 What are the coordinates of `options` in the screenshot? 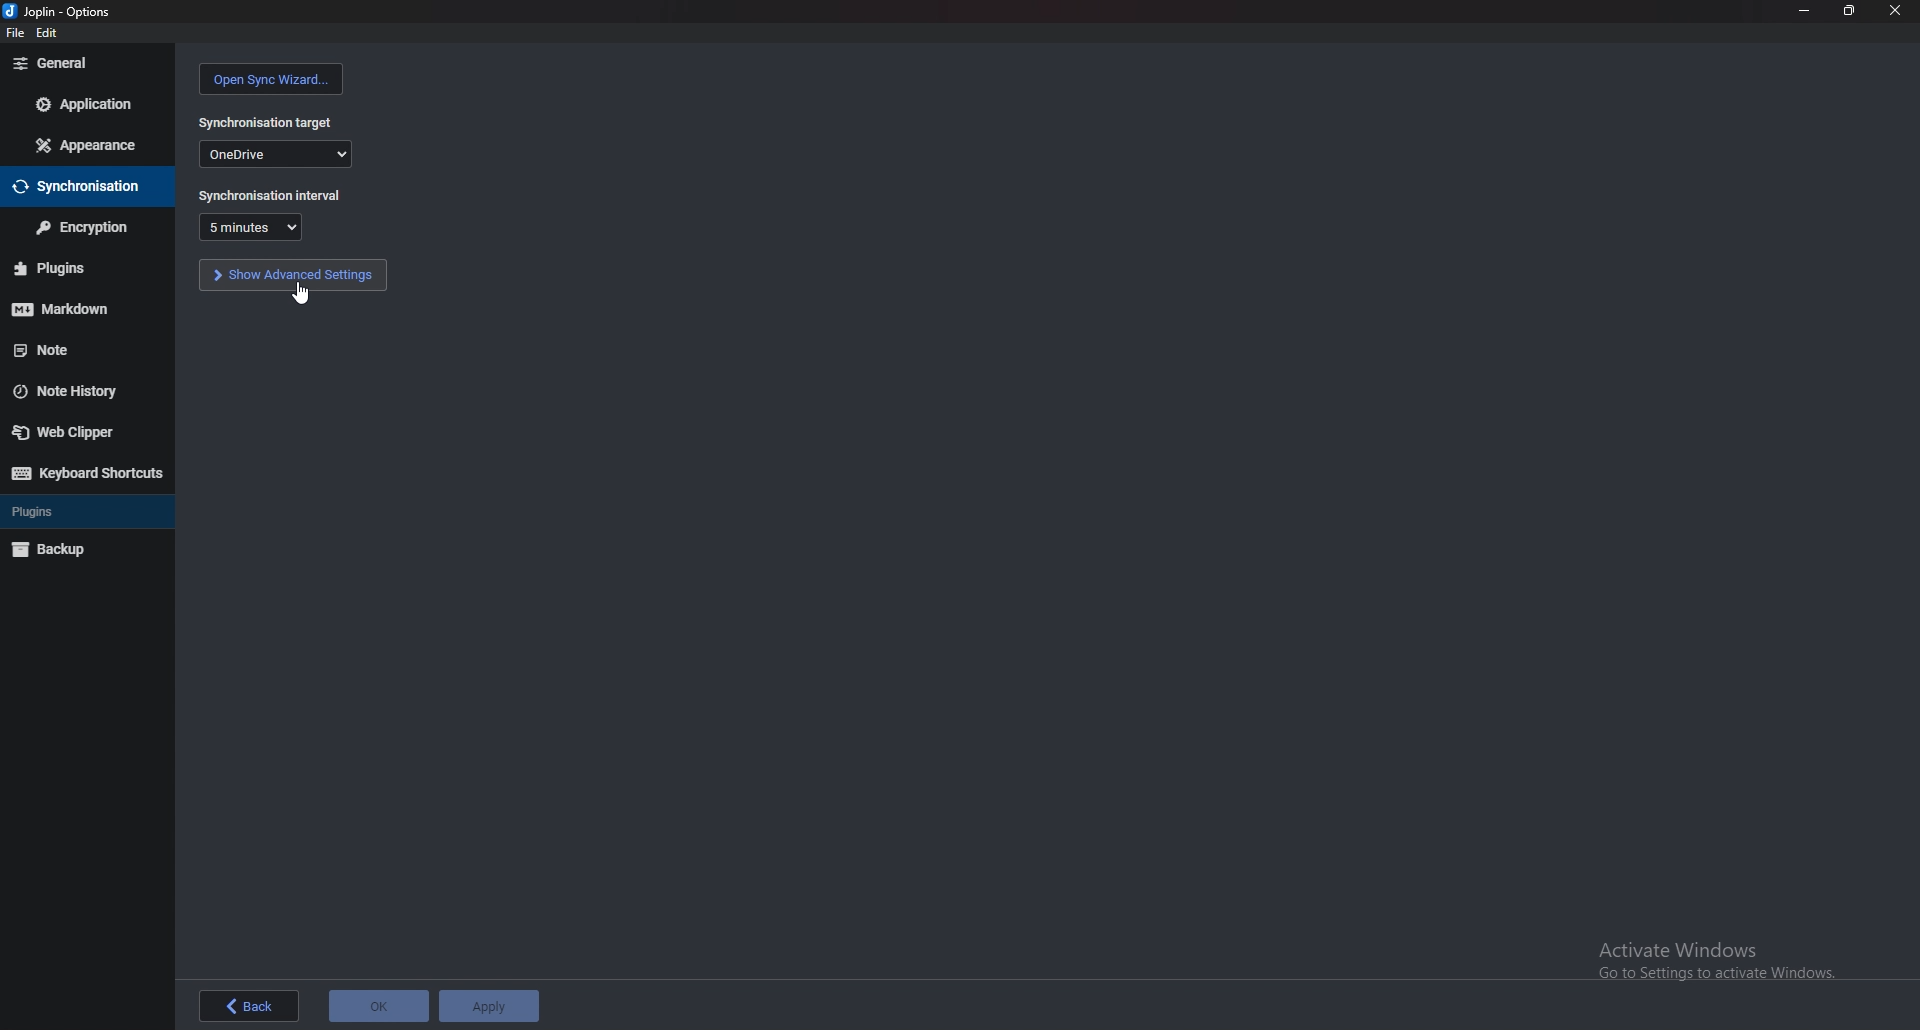 It's located at (60, 11).